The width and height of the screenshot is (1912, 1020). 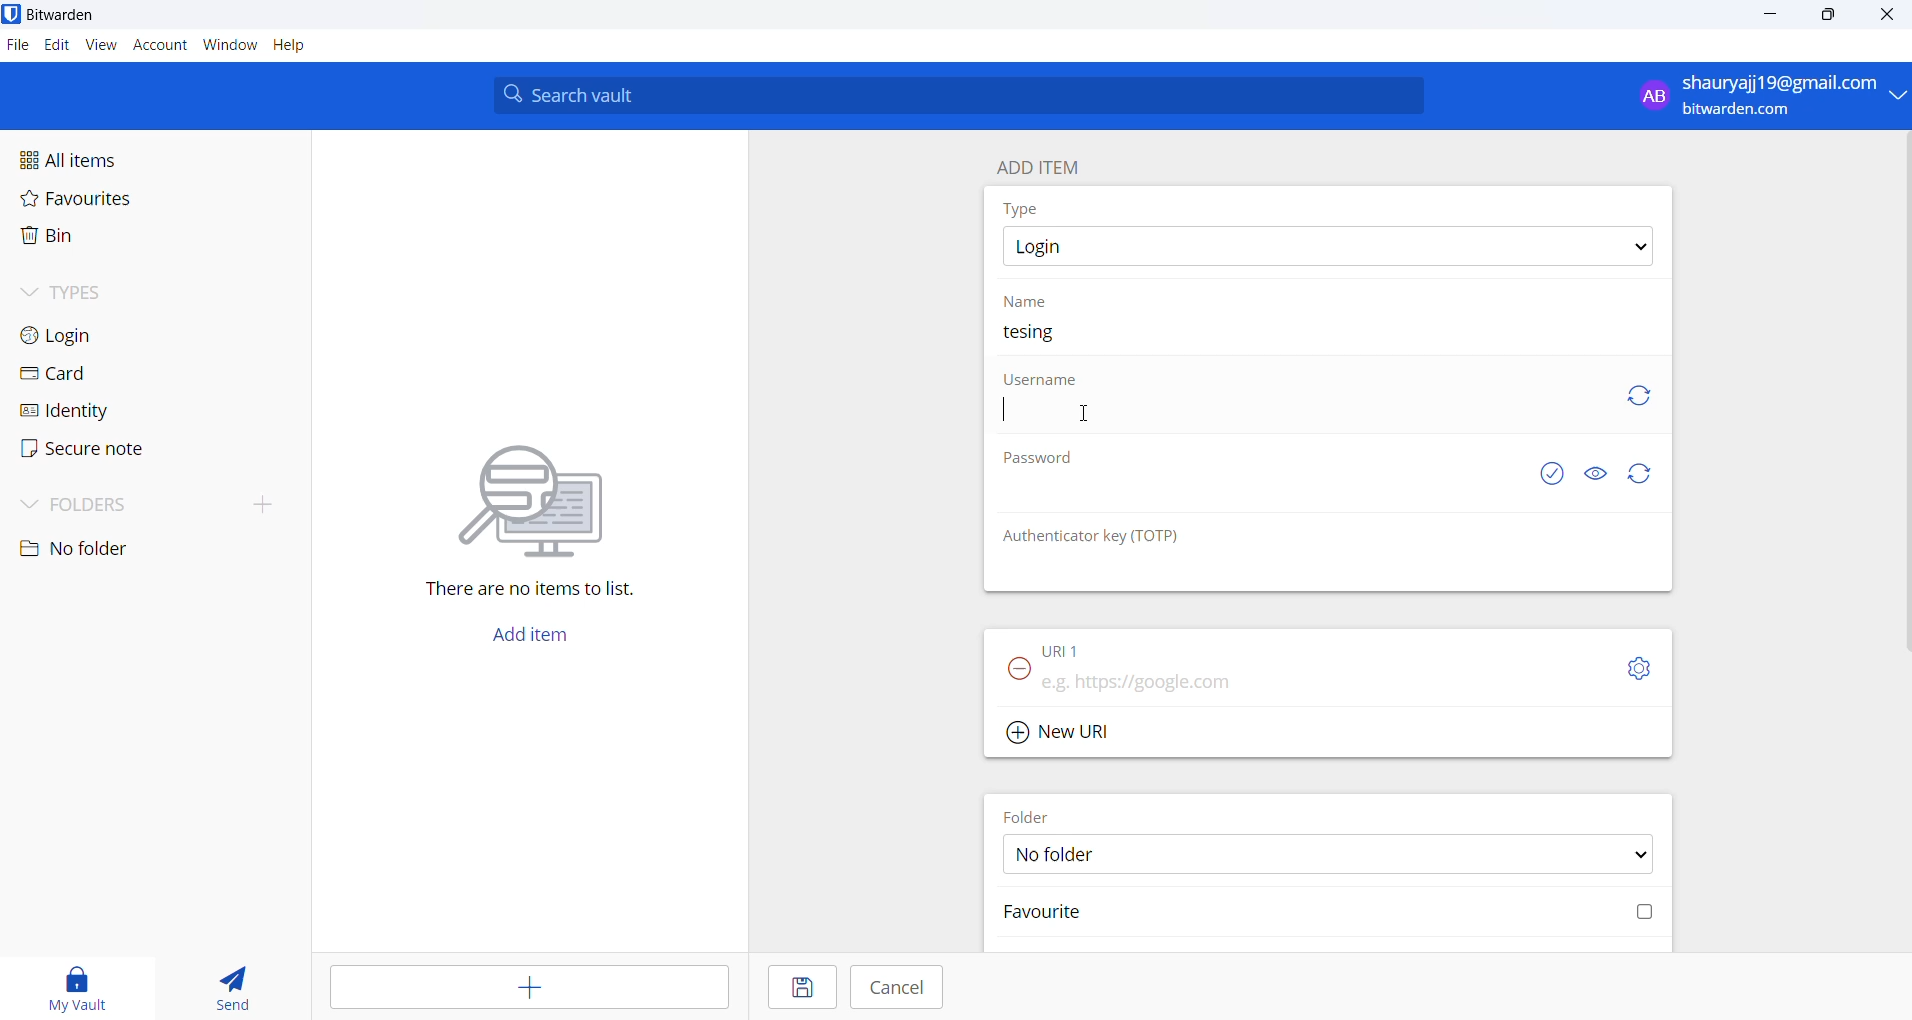 I want to click on maximize, so click(x=1825, y=17).